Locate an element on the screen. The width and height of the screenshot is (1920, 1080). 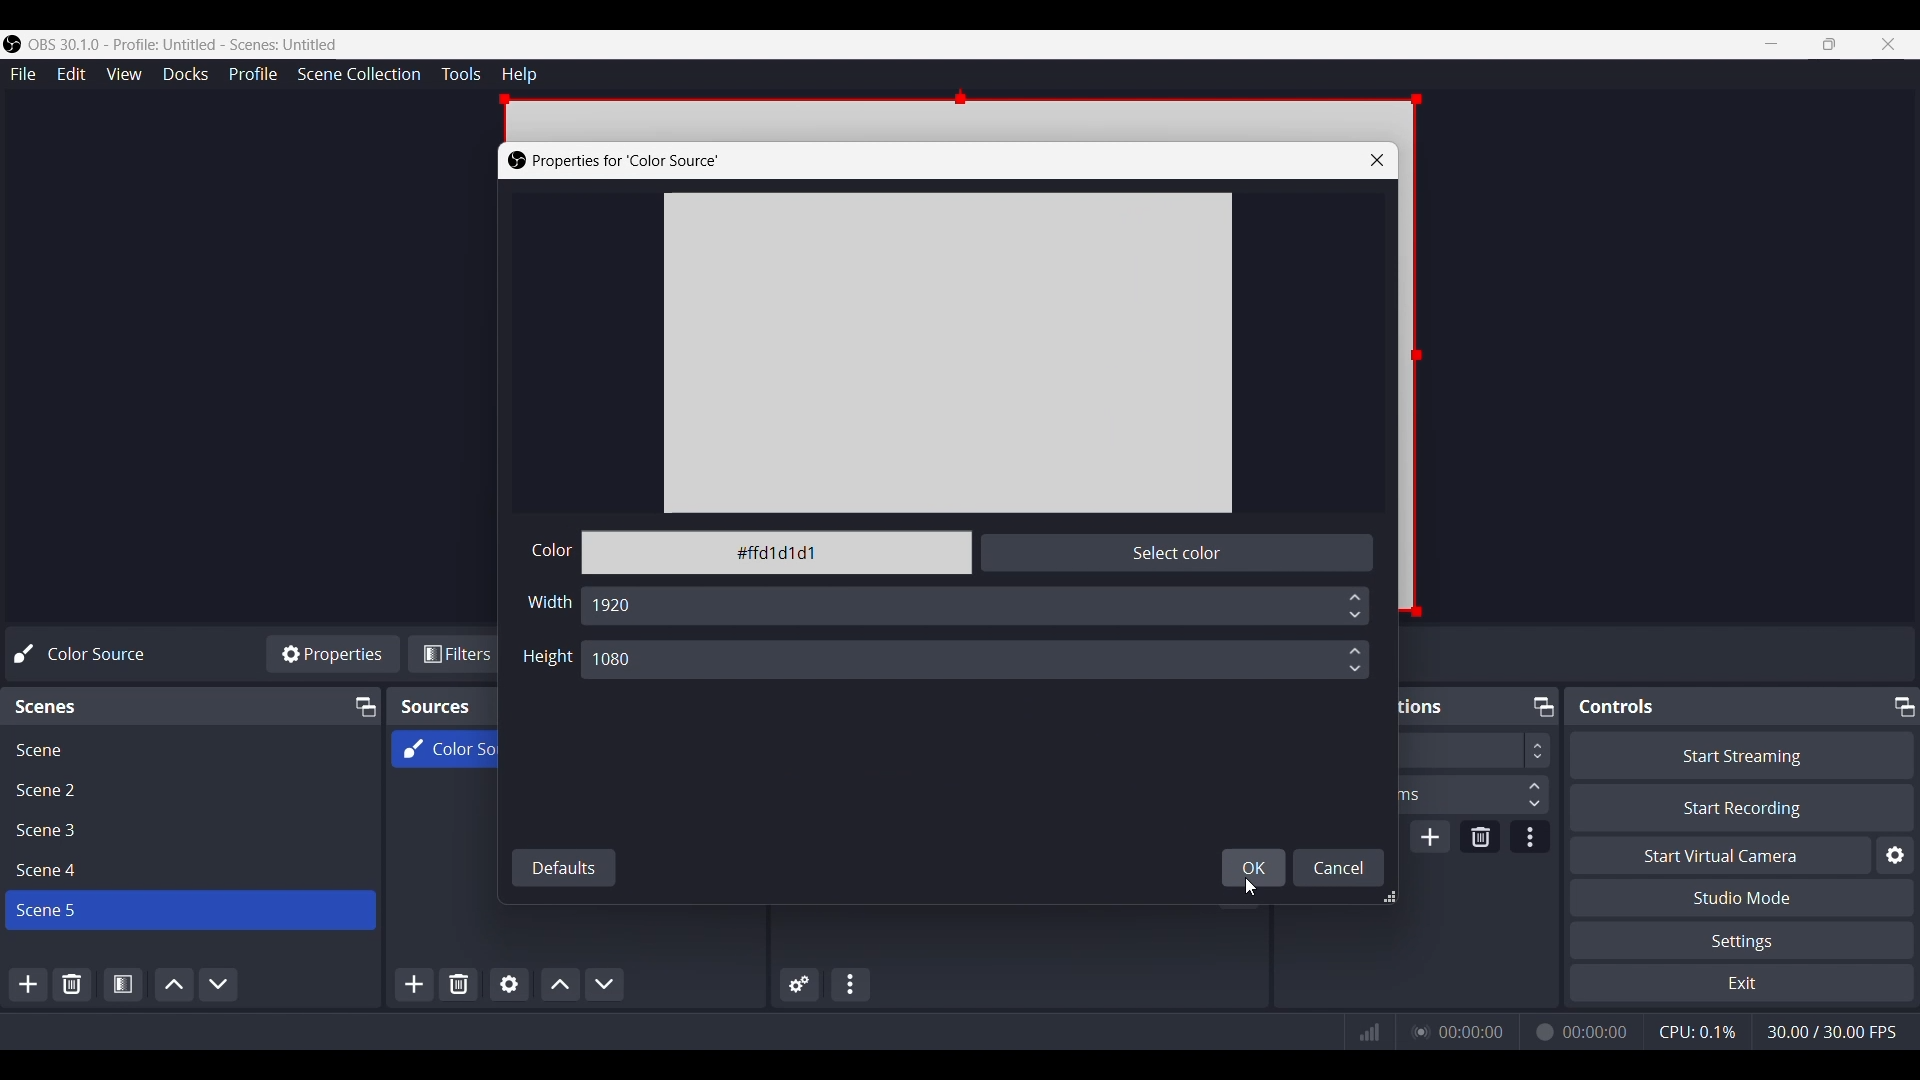
Text is located at coordinates (88, 654).